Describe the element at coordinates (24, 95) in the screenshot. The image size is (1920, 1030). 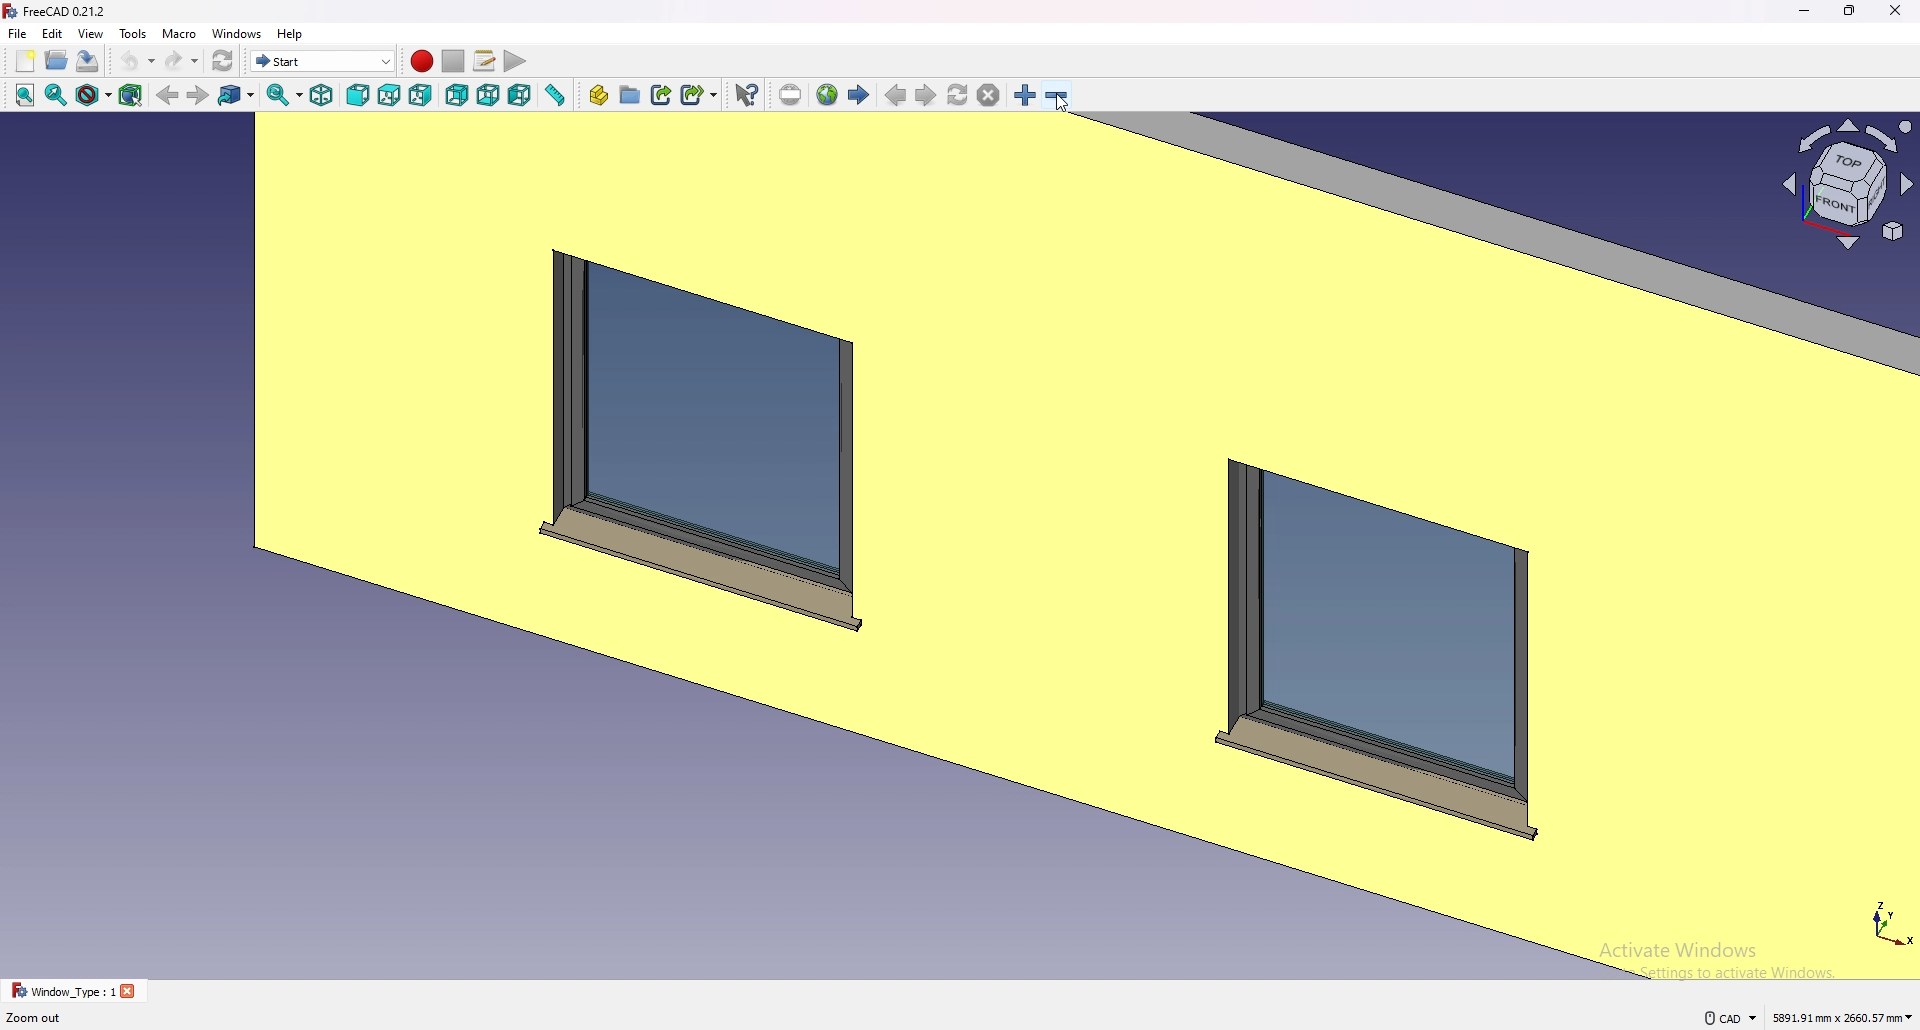
I see `fit all` at that location.